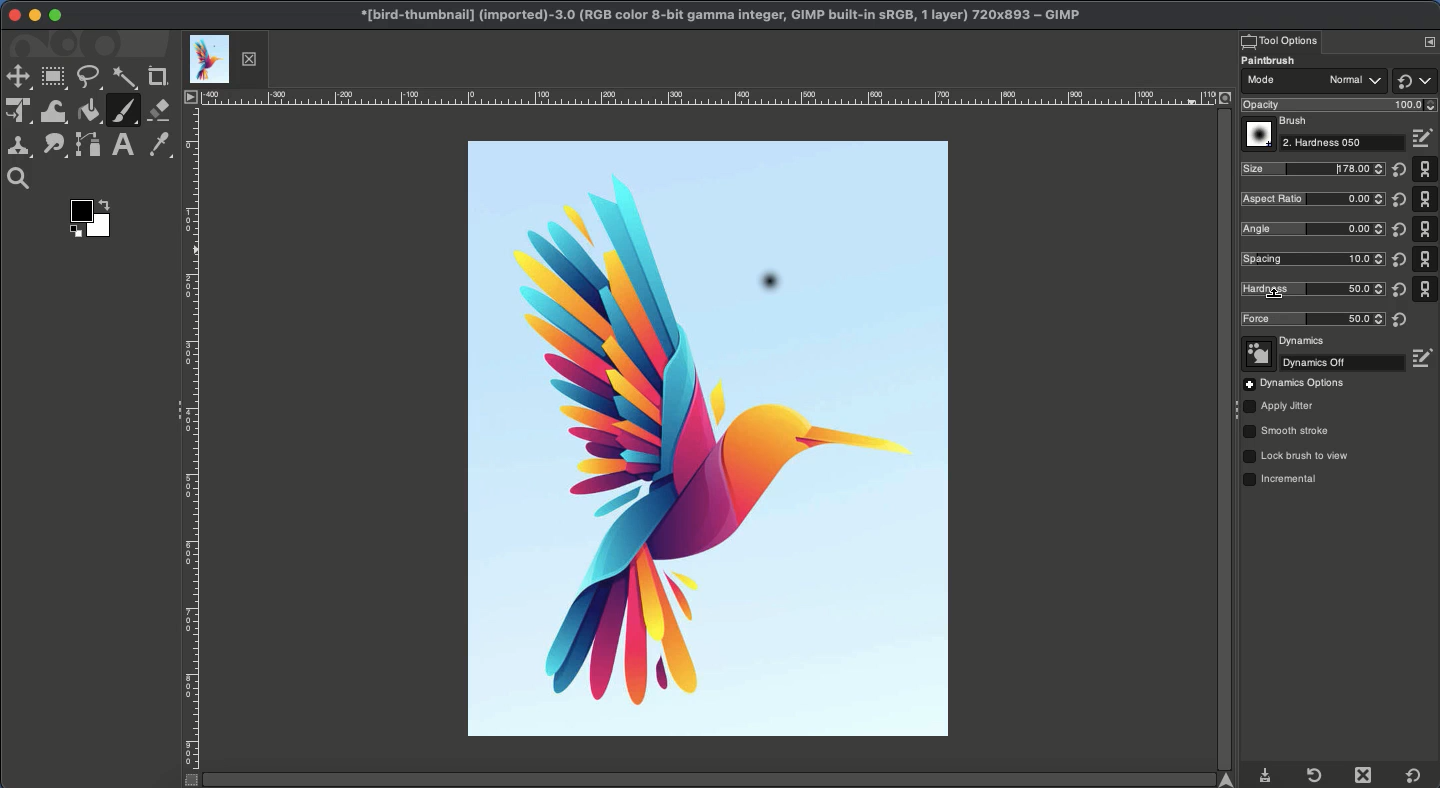 The image size is (1440, 788). Describe the element at coordinates (19, 110) in the screenshot. I see `Unified transformation` at that location.